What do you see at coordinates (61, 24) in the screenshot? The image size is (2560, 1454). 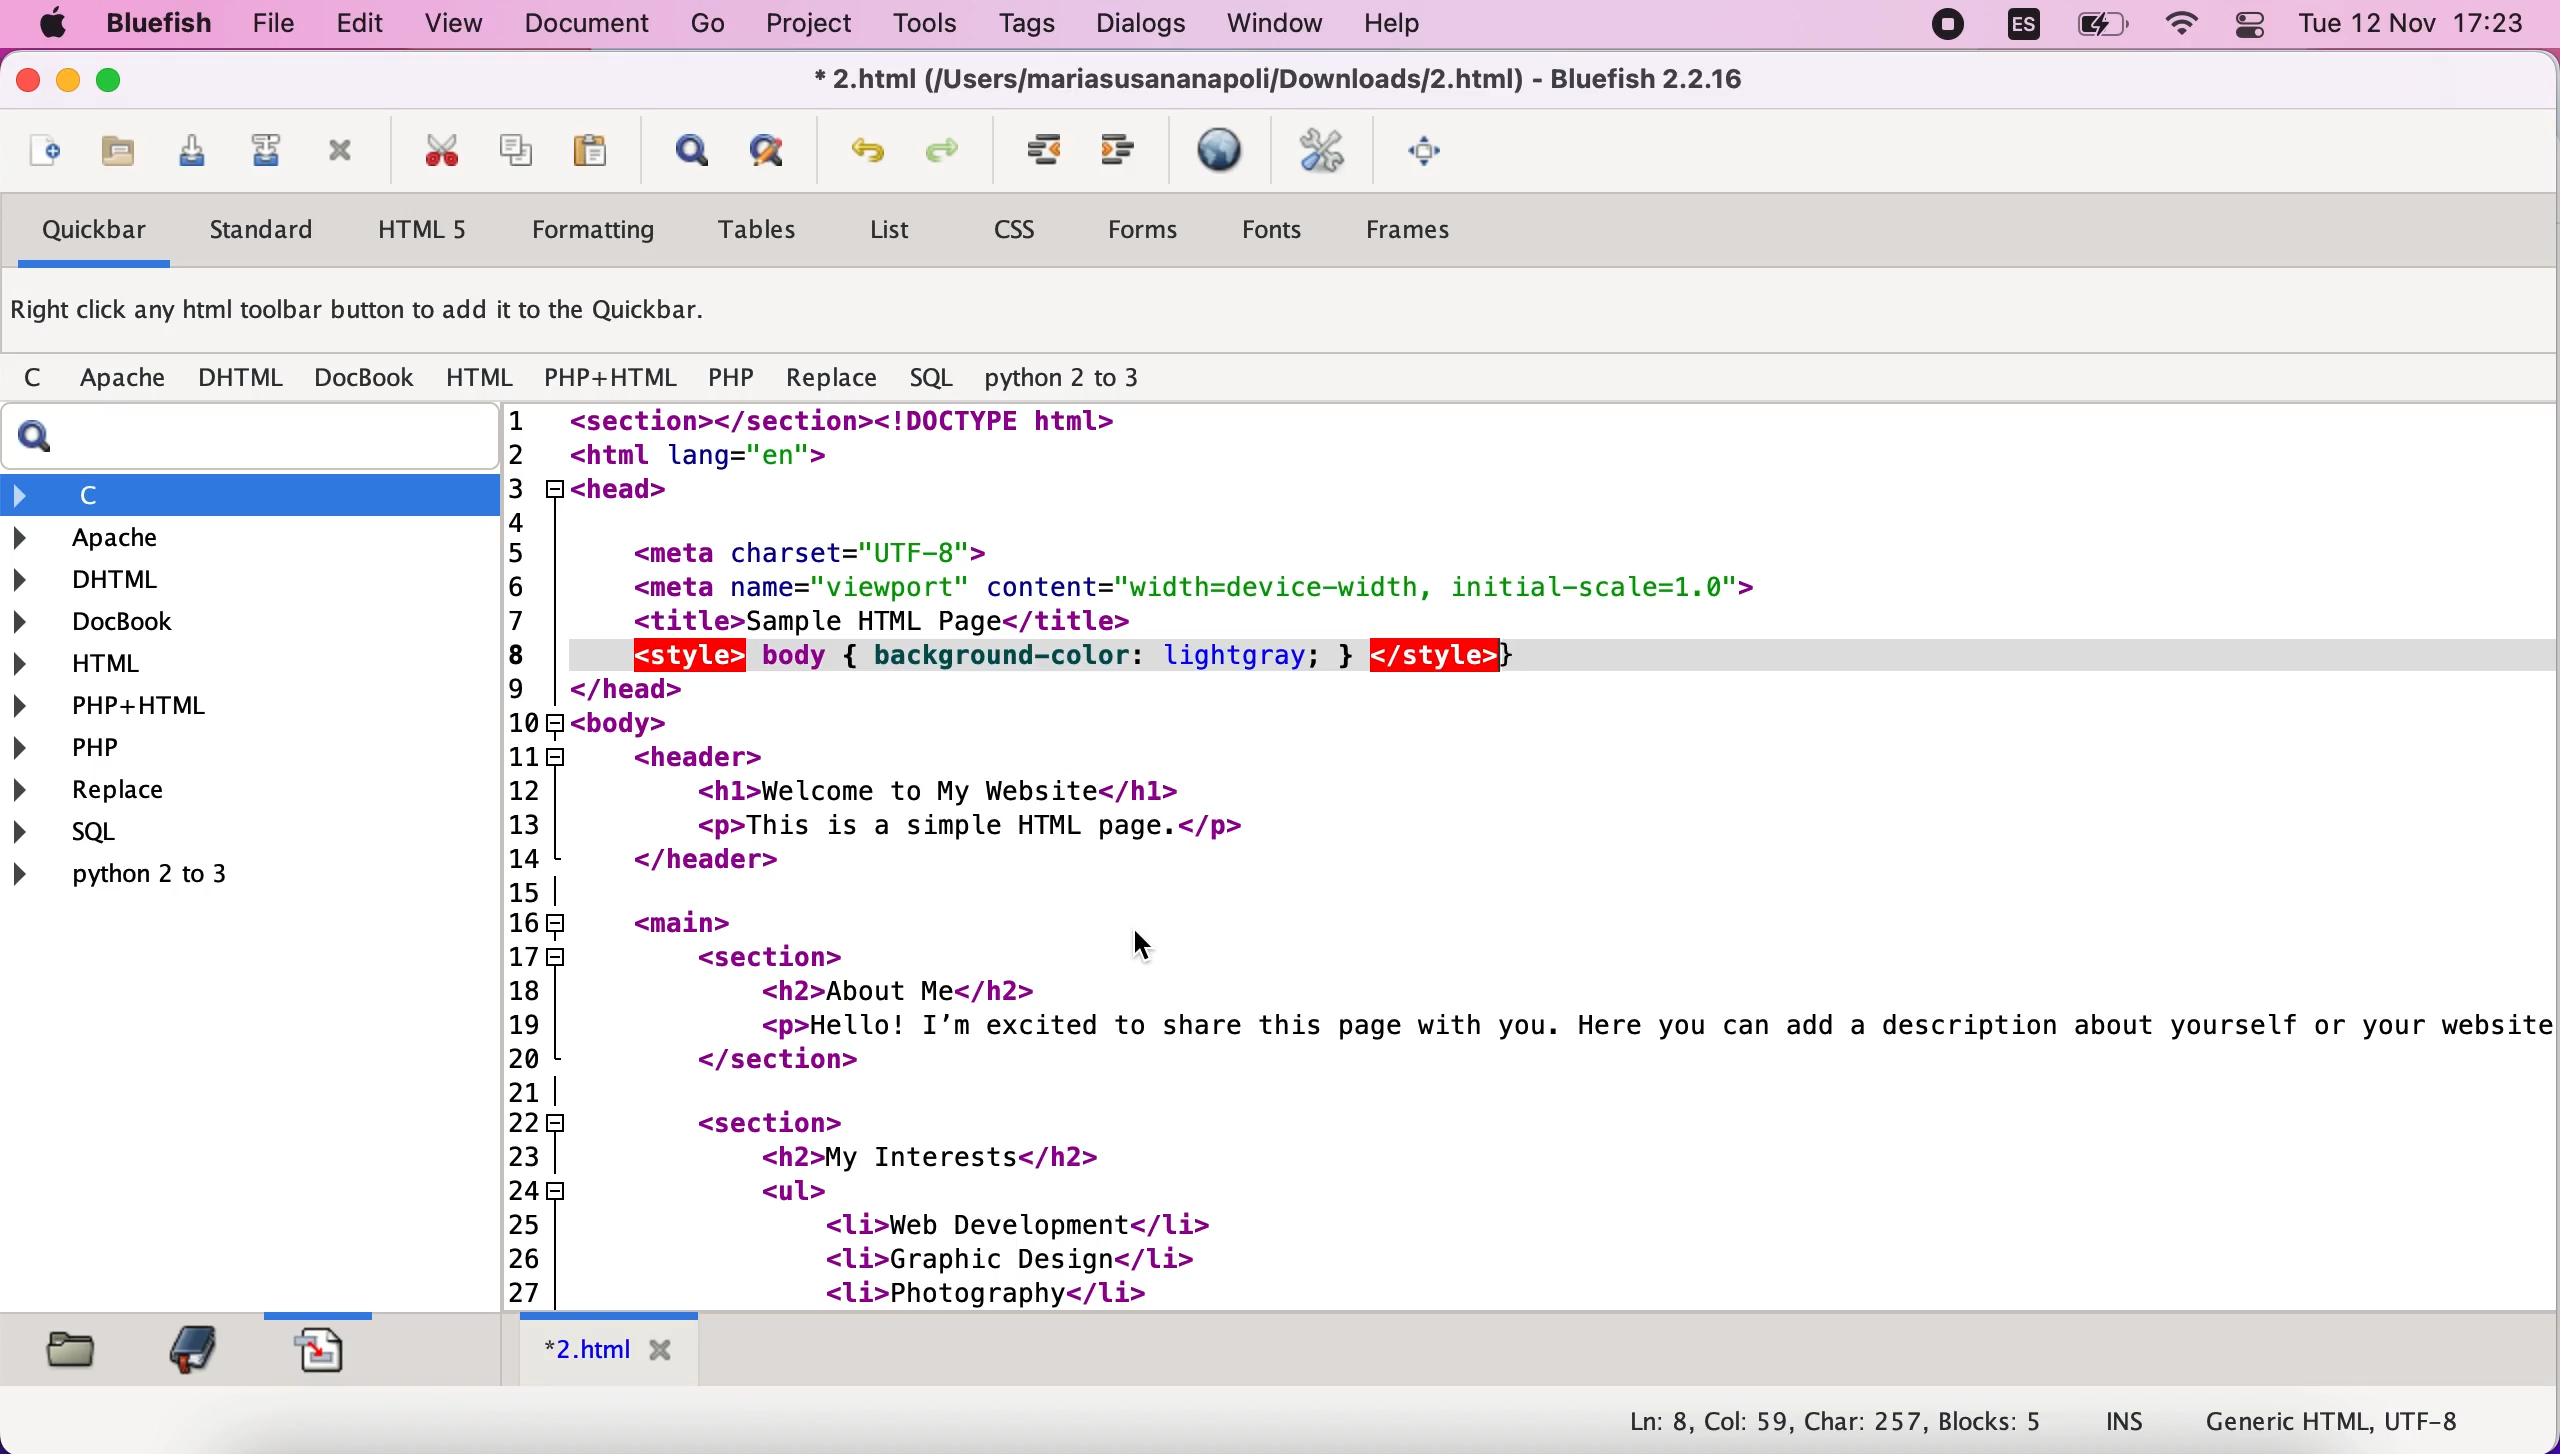 I see `mac logo` at bounding box center [61, 24].